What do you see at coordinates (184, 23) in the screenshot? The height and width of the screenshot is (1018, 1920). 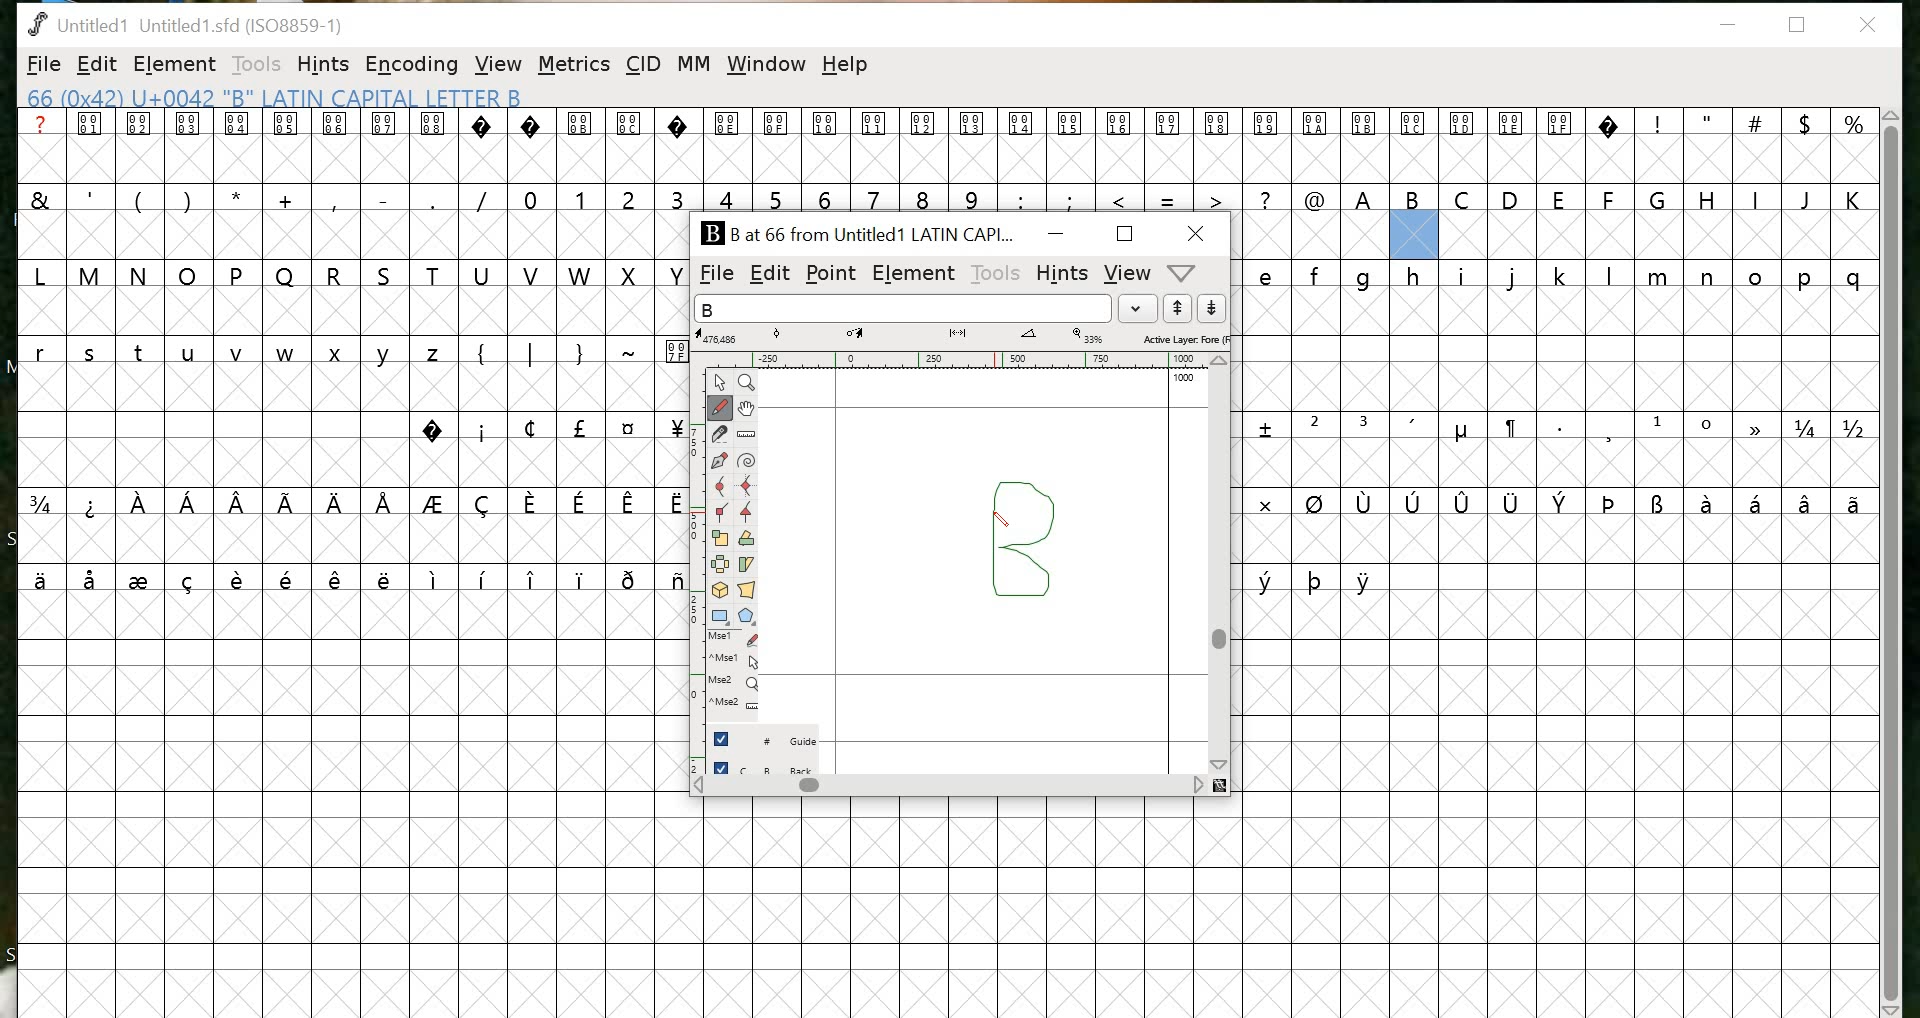 I see `Untitled1 Untitled 1.sfd (1IS08859-1)` at bounding box center [184, 23].